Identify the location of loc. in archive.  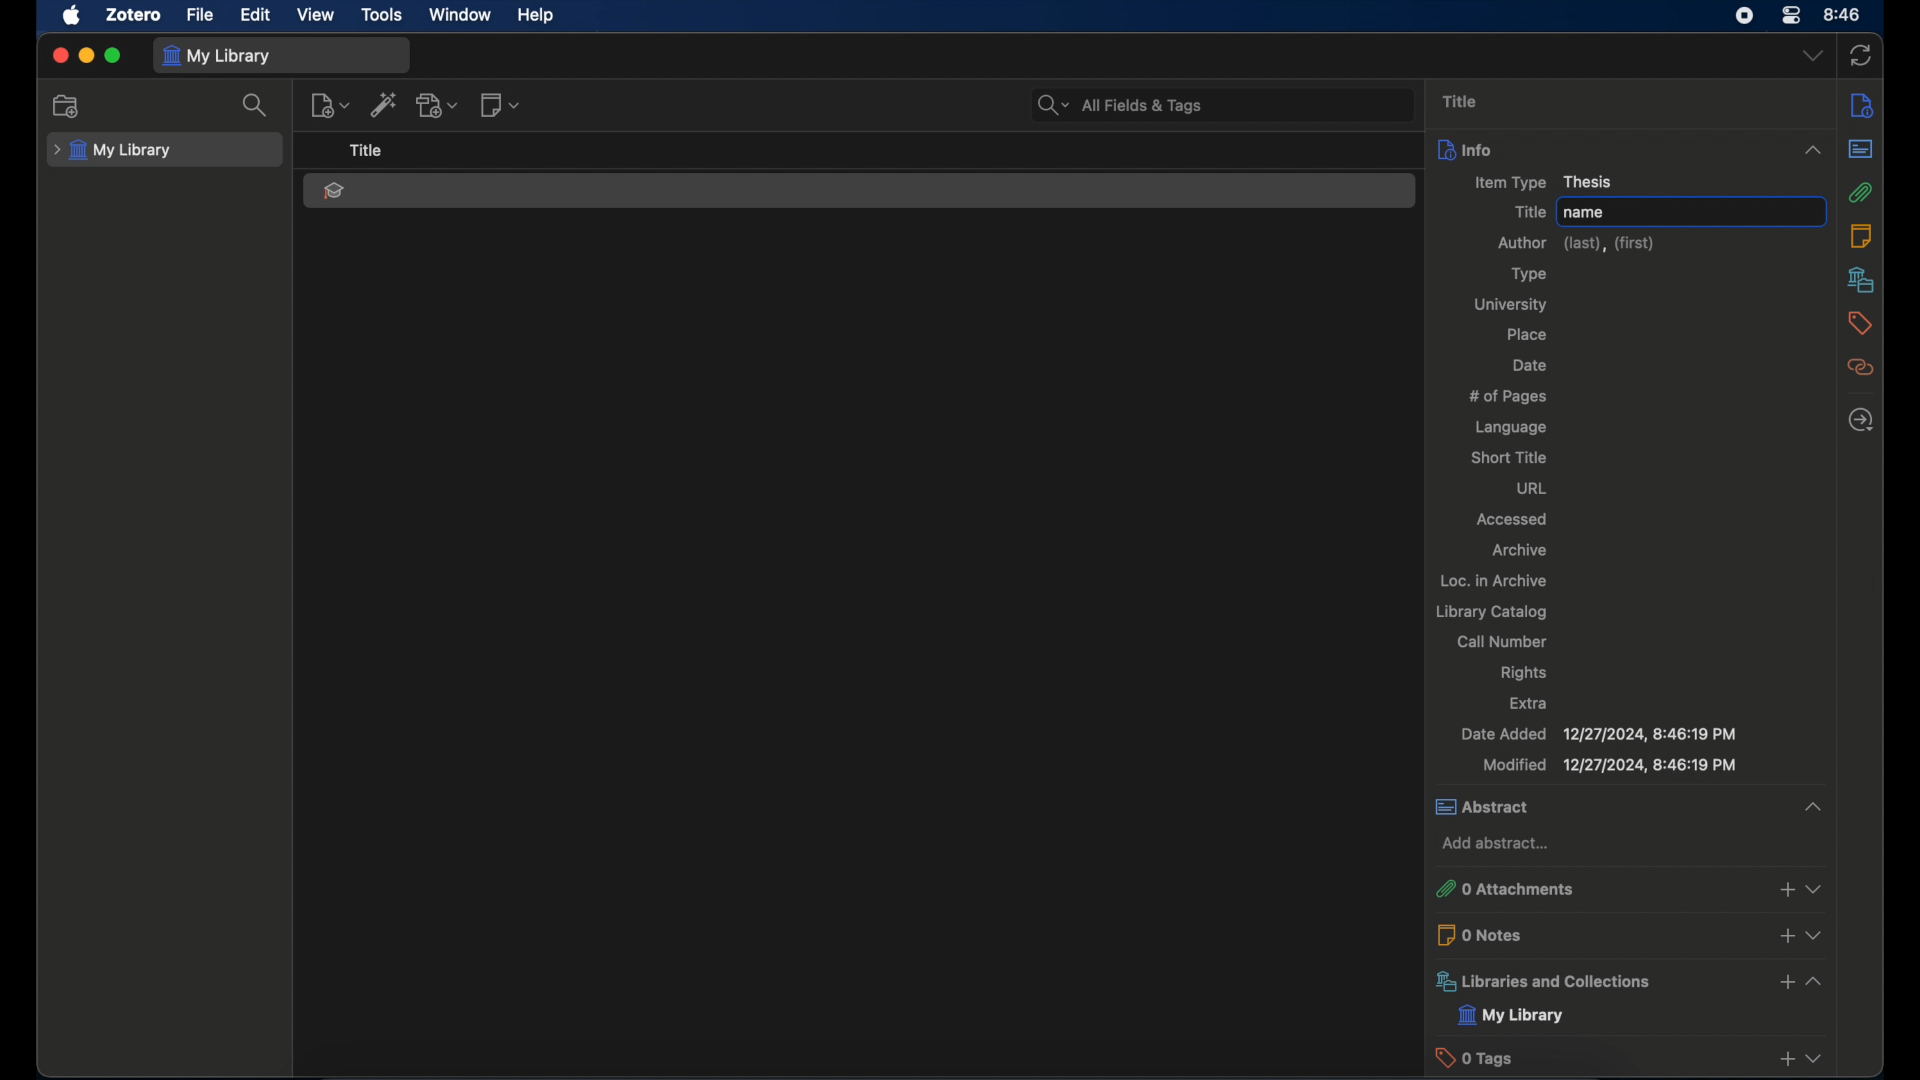
(1493, 581).